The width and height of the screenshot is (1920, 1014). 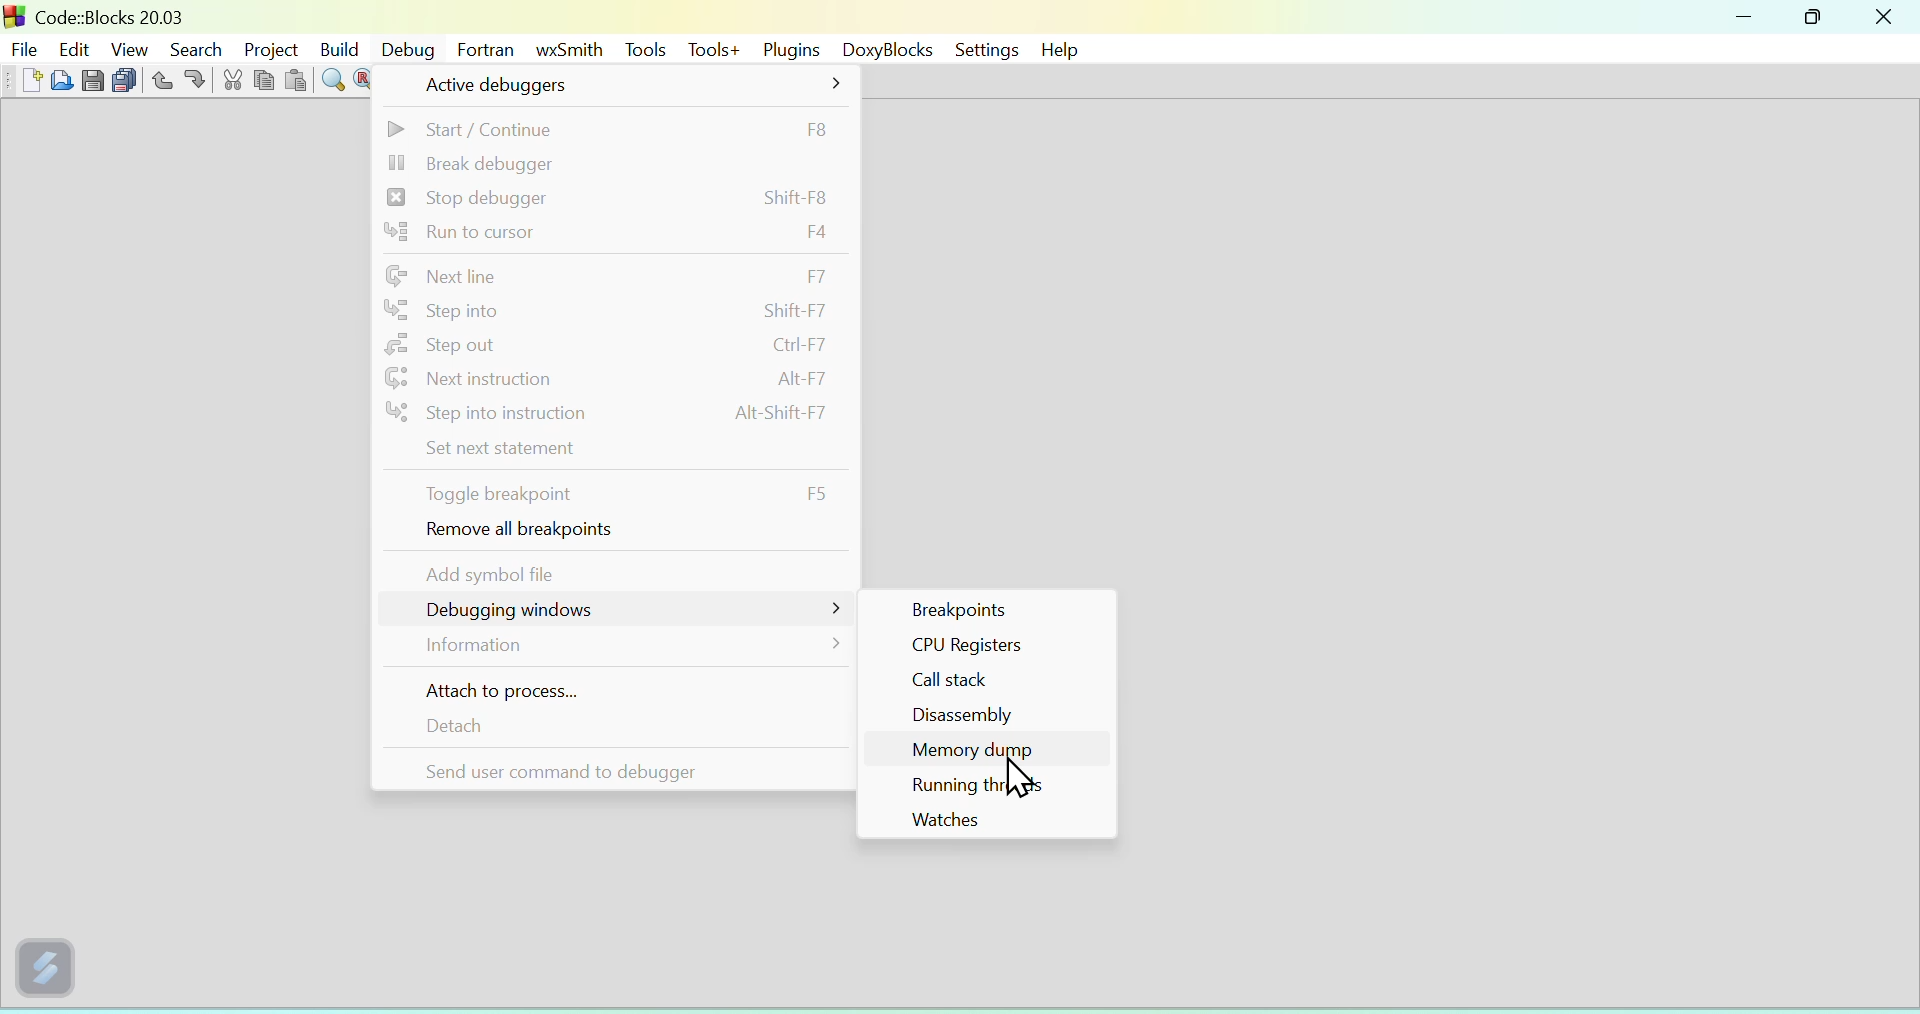 What do you see at coordinates (616, 275) in the screenshot?
I see `next line` at bounding box center [616, 275].